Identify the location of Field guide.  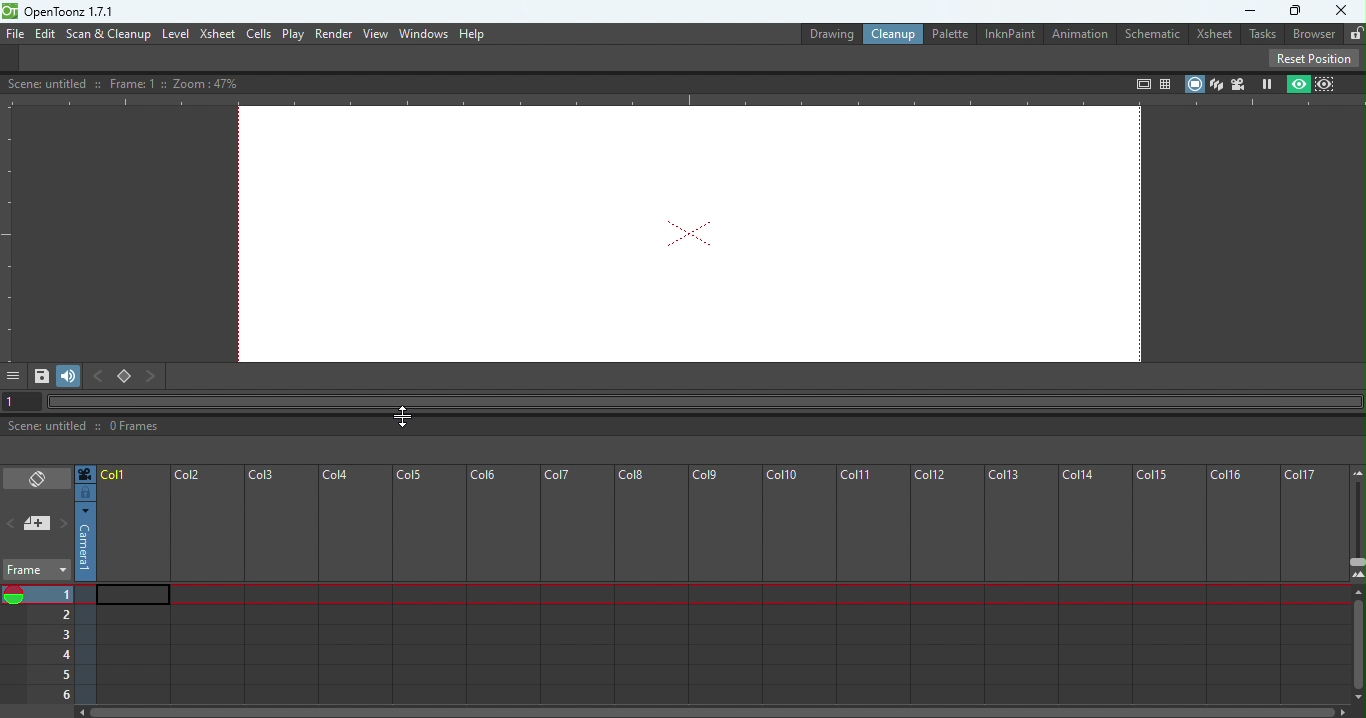
(1168, 80).